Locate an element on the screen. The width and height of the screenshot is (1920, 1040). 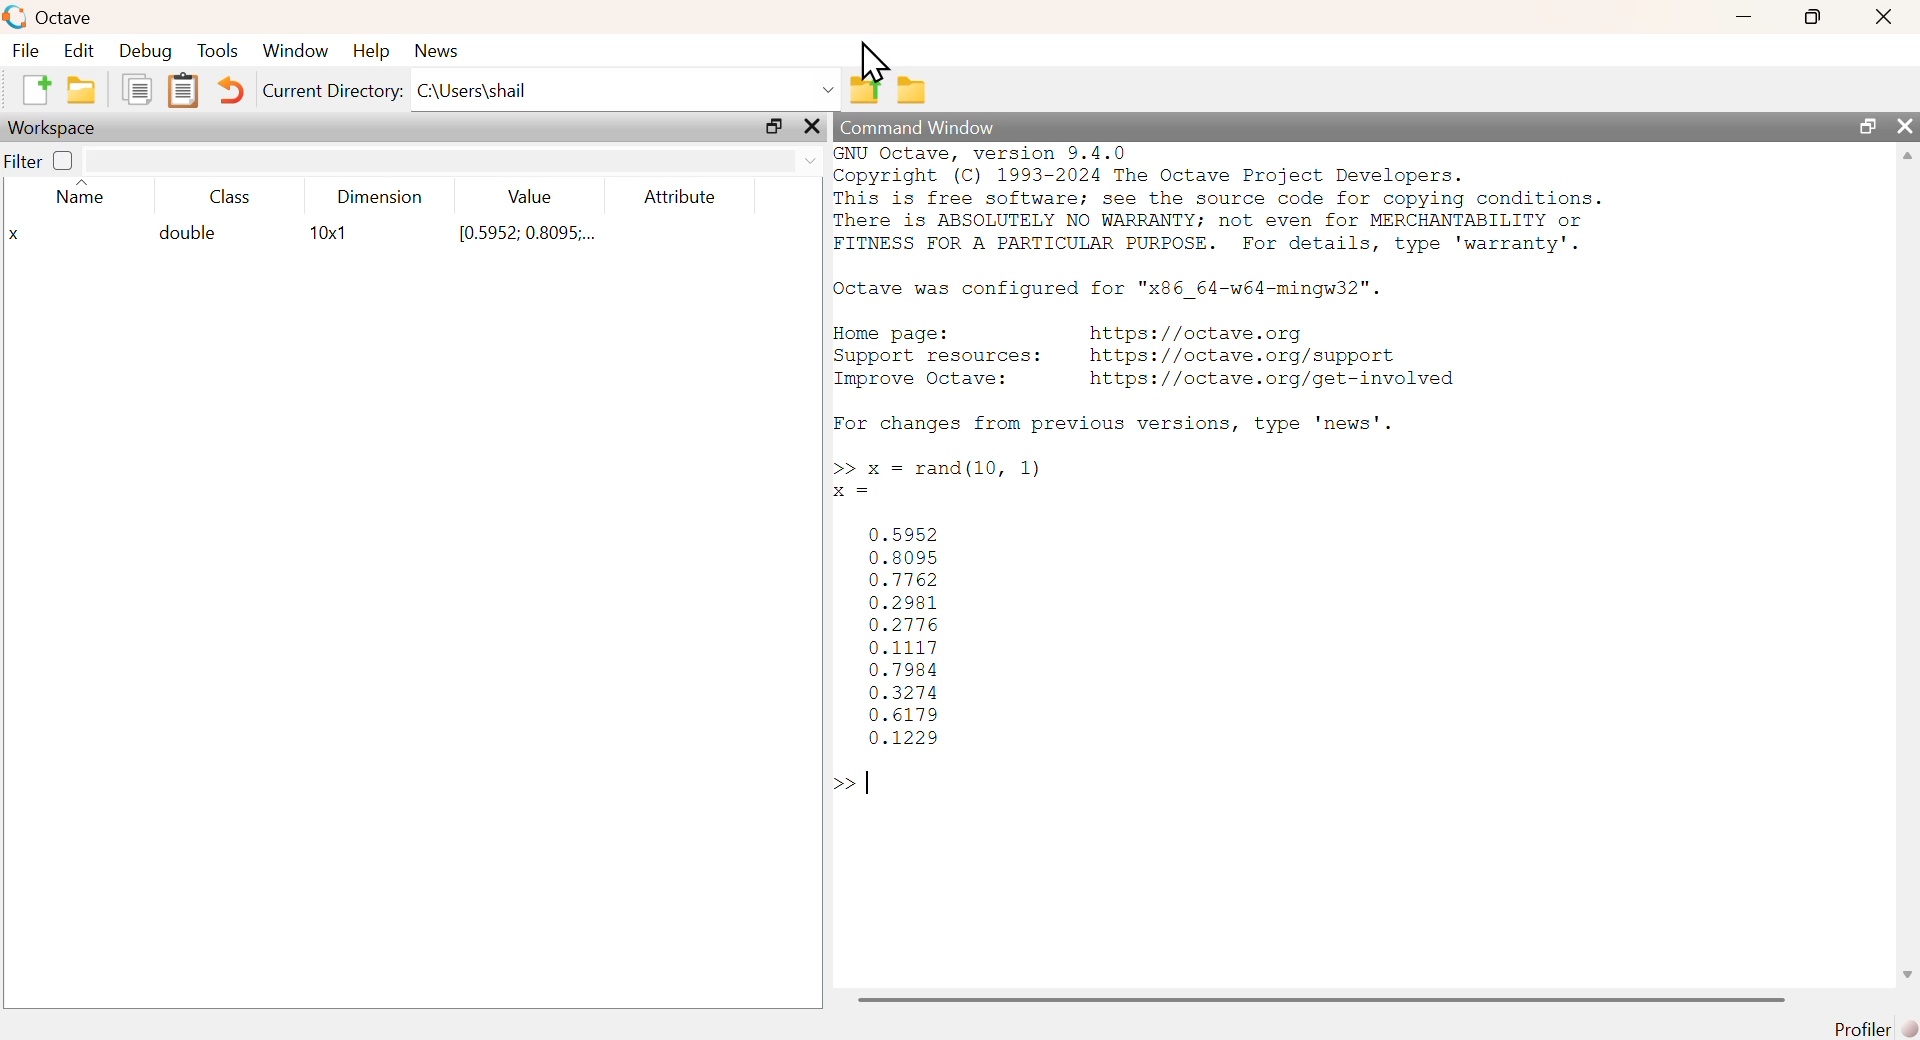
10x1 is located at coordinates (331, 235).